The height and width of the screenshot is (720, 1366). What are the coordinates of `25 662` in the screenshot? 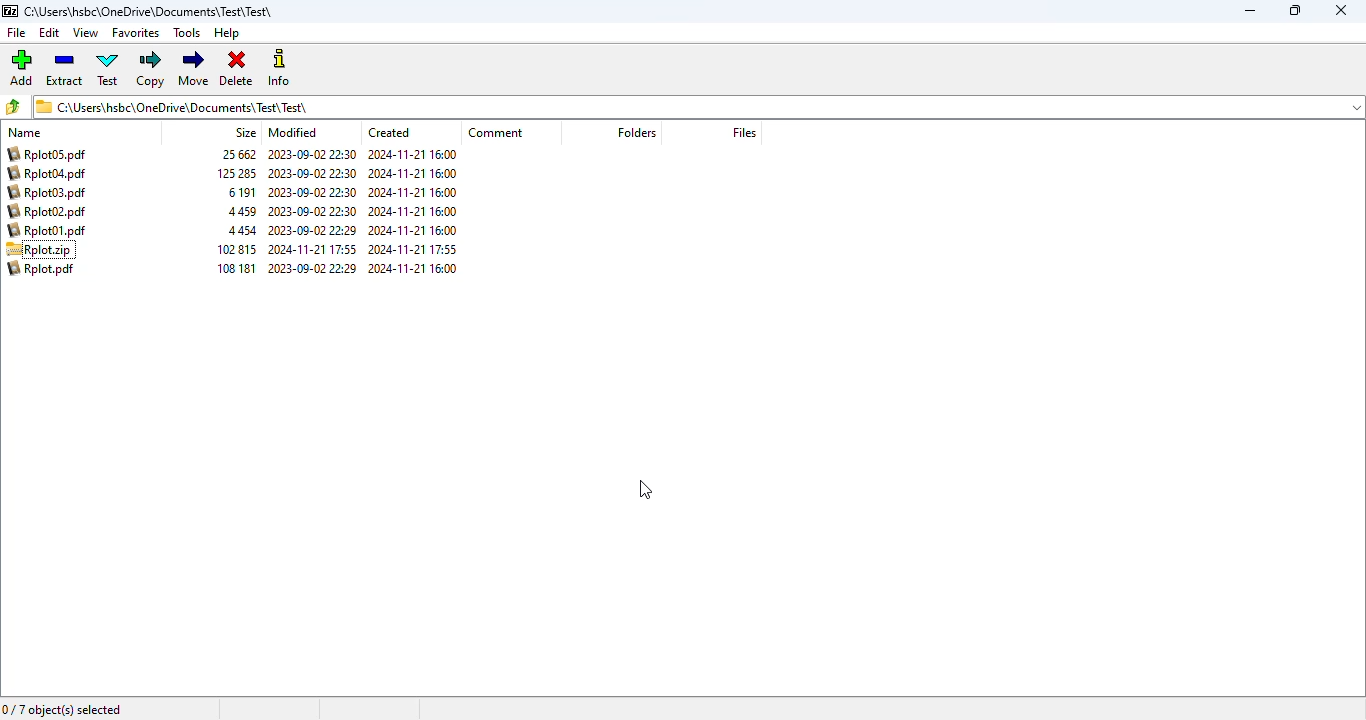 It's located at (241, 155).